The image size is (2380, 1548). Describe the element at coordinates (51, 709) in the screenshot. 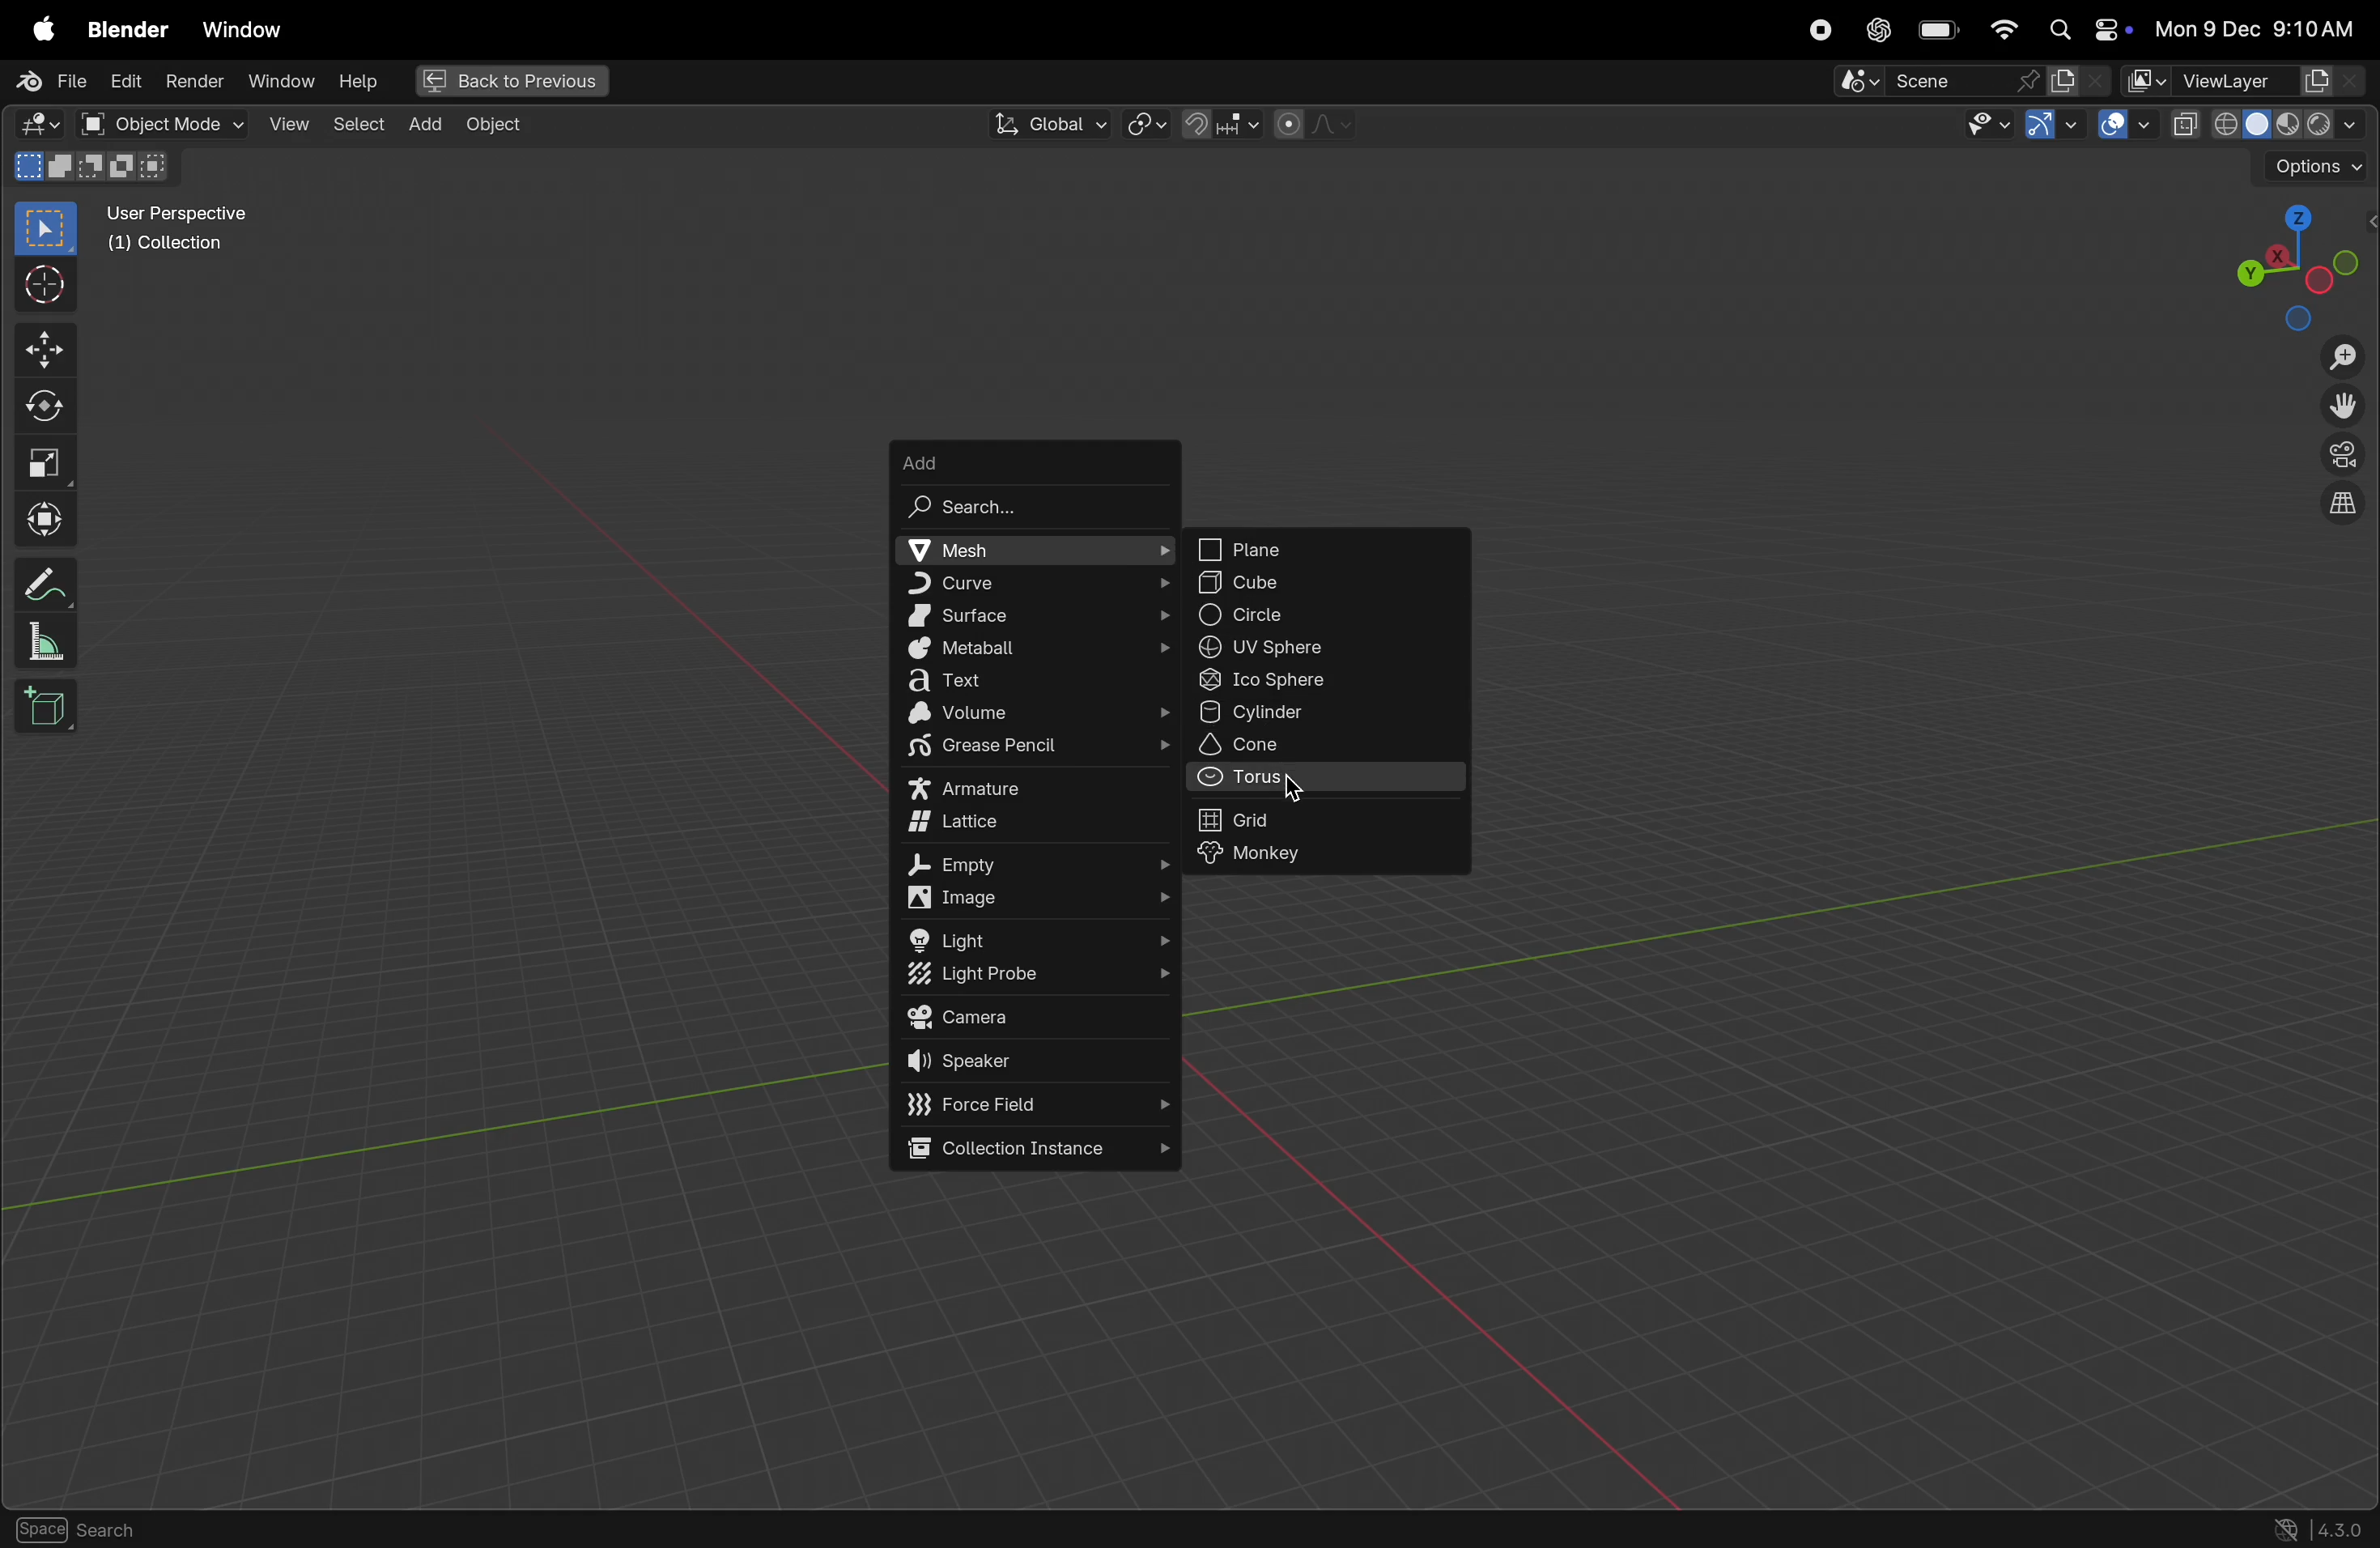

I see `add cube` at that location.